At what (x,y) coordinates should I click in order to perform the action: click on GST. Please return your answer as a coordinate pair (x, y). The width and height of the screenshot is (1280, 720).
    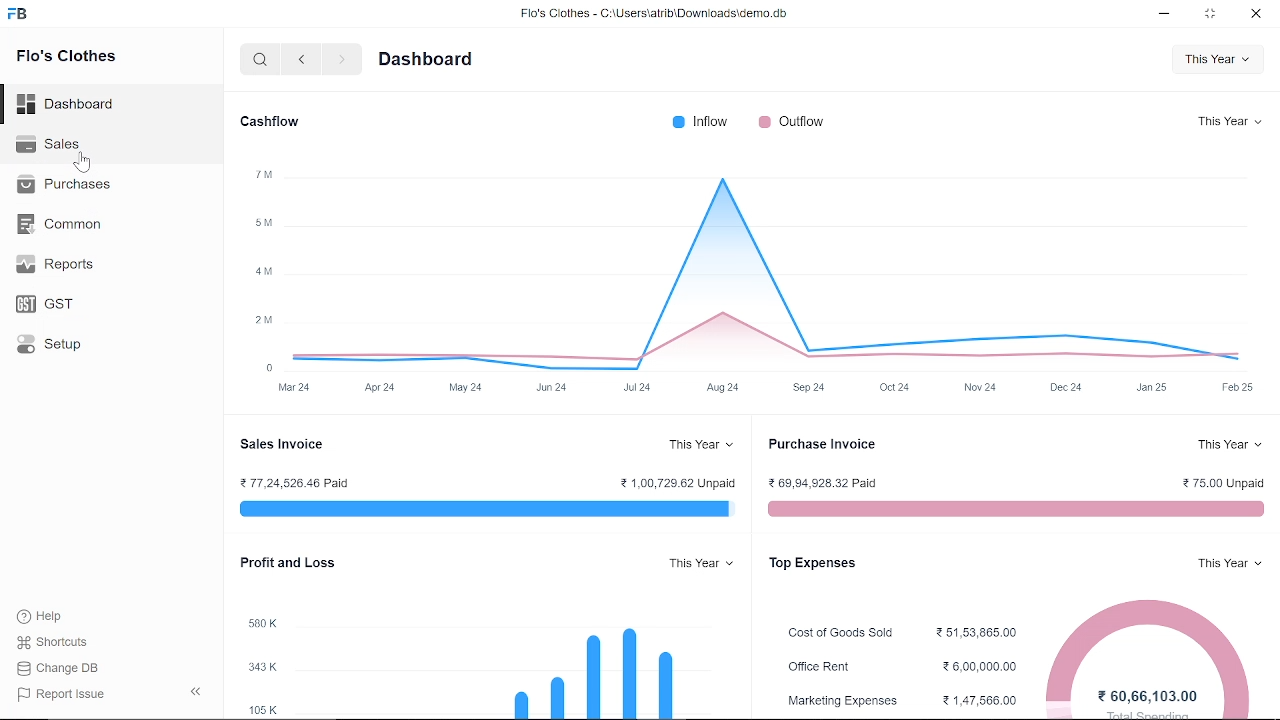
    Looking at the image, I should click on (72, 302).